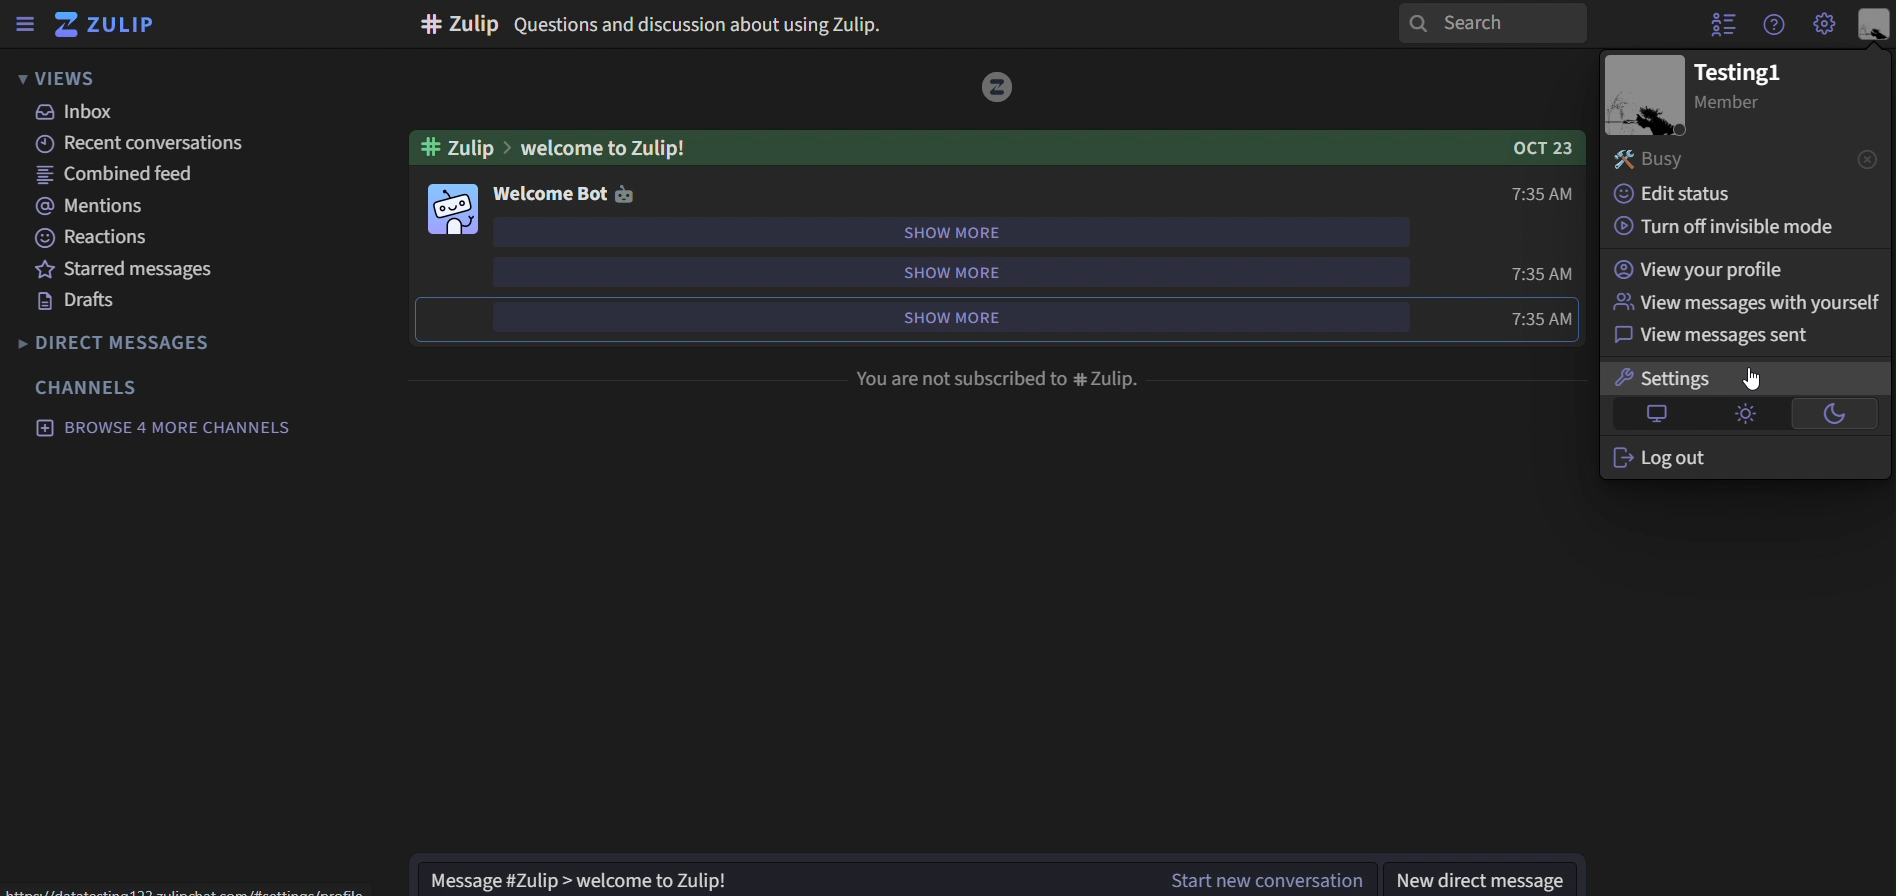 The height and width of the screenshot is (896, 1896). I want to click on image, so click(999, 88).